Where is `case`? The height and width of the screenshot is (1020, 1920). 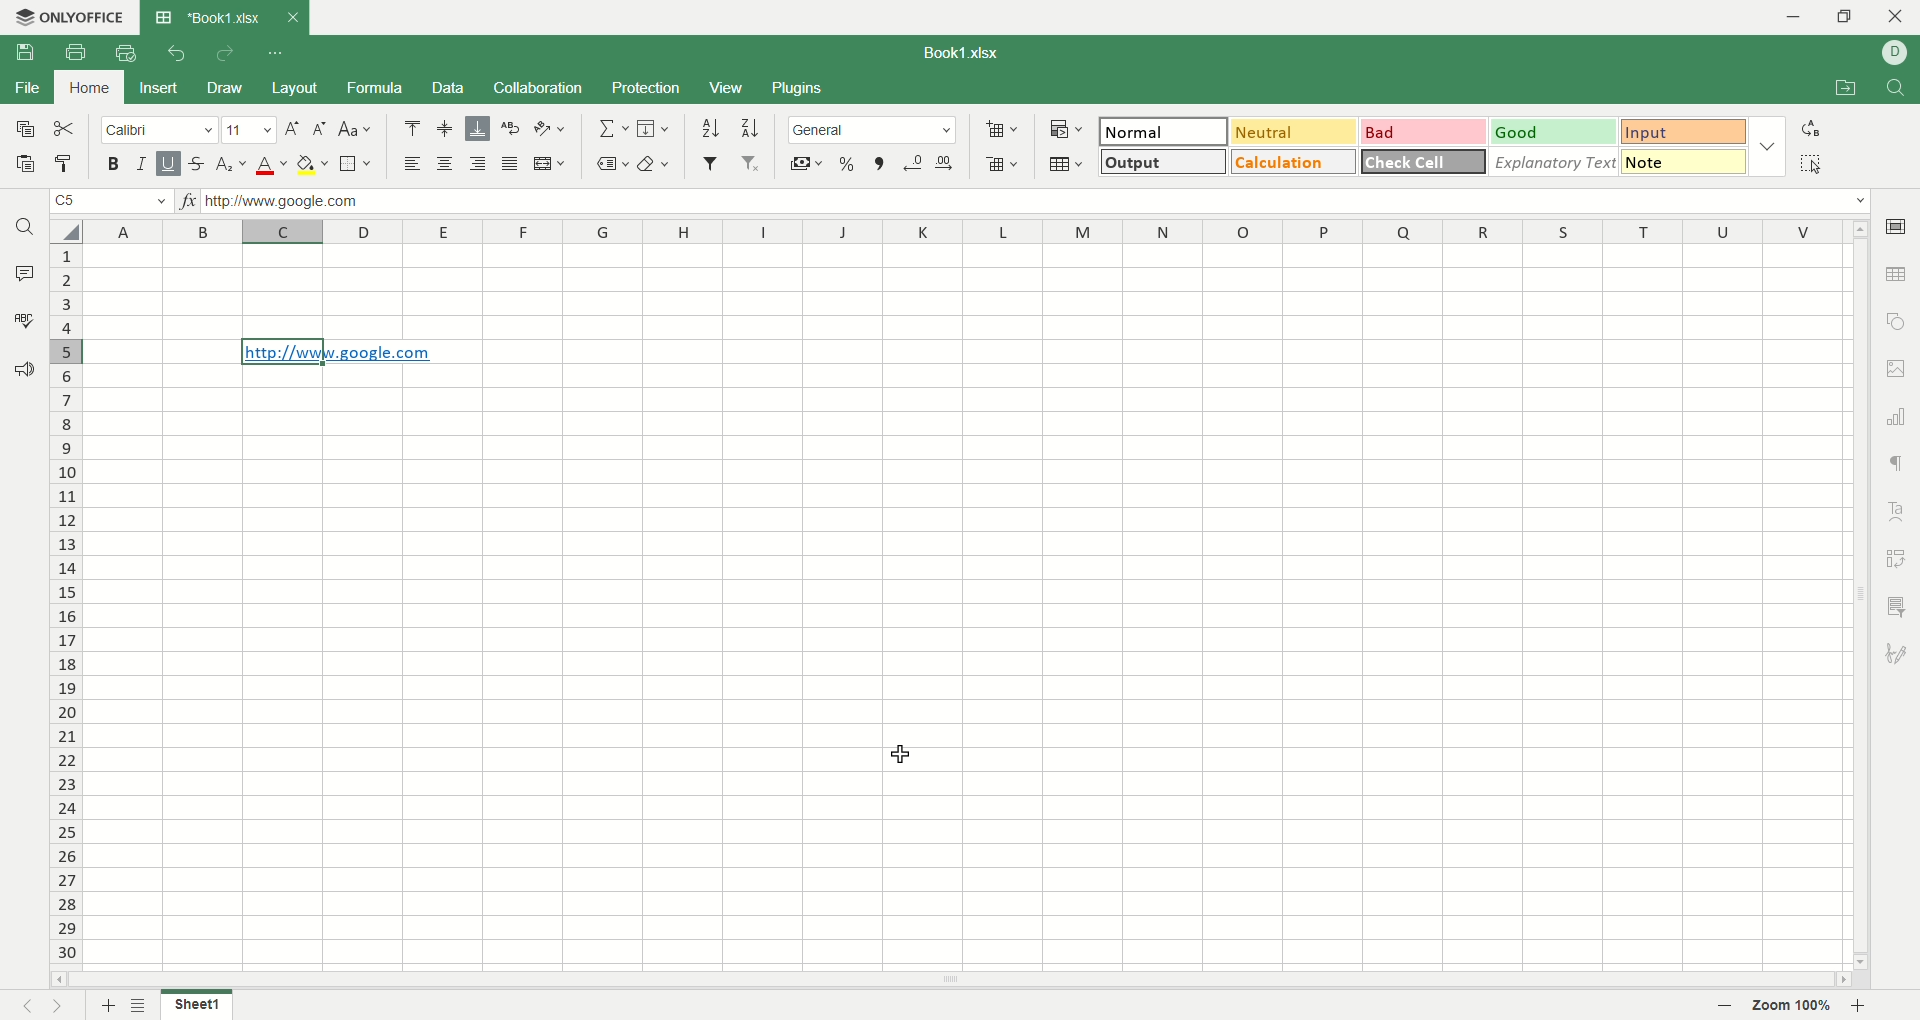
case is located at coordinates (356, 128).